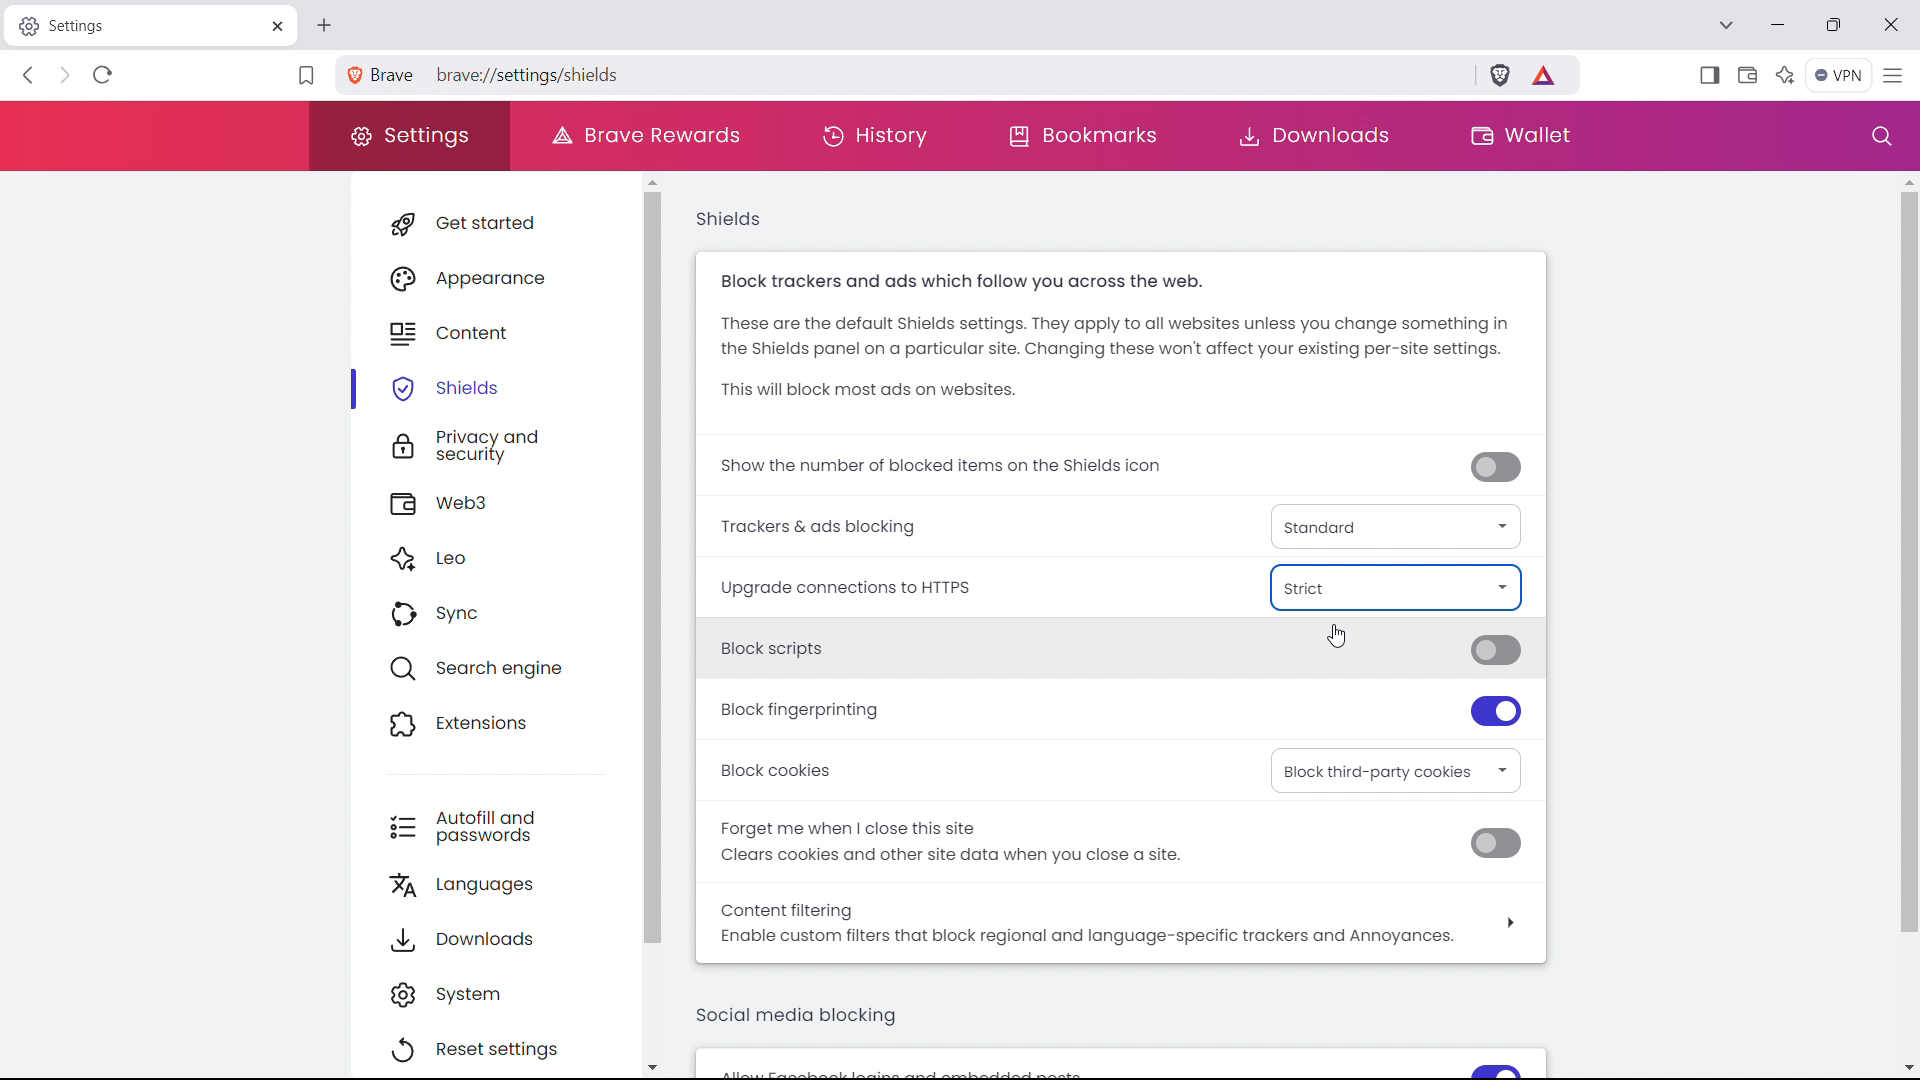  Describe the element at coordinates (944, 466) in the screenshot. I see `show the number of blocked trackers on shields icon` at that location.